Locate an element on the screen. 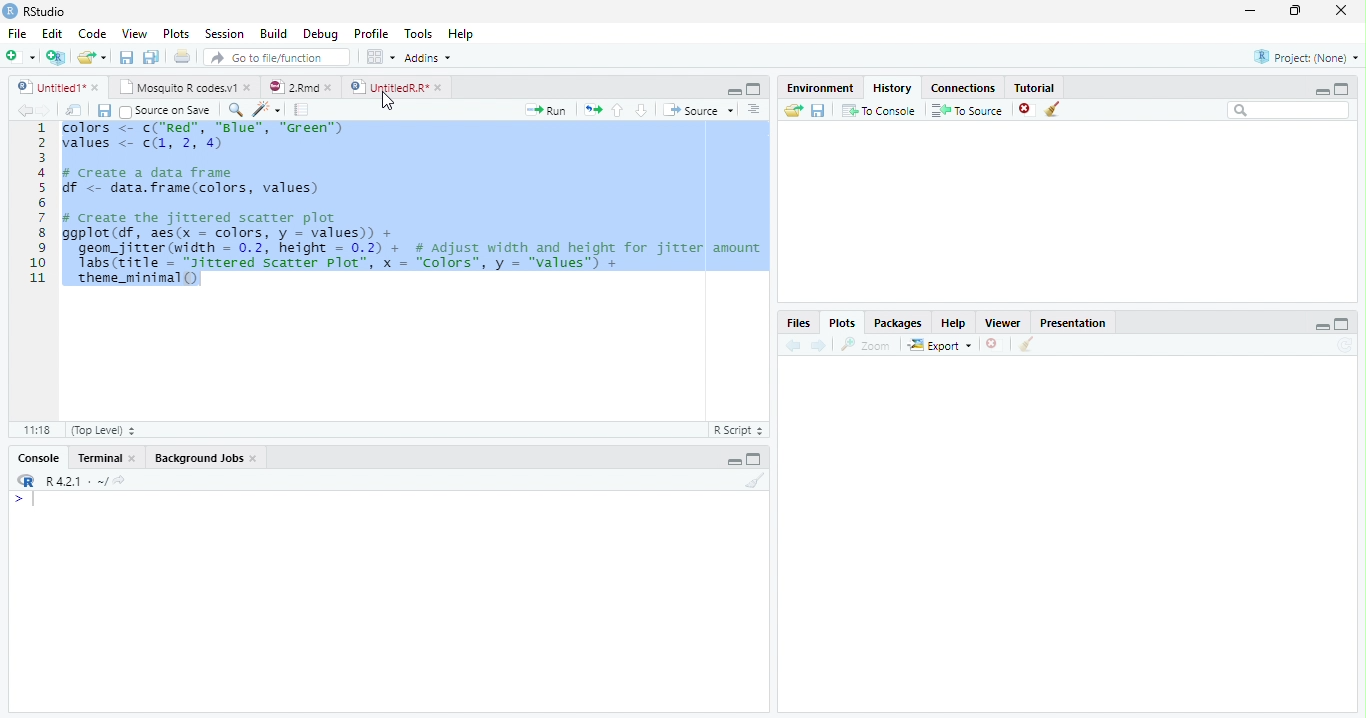 This screenshot has height=718, width=1366. Mosquito R codes.v1 is located at coordinates (175, 87).